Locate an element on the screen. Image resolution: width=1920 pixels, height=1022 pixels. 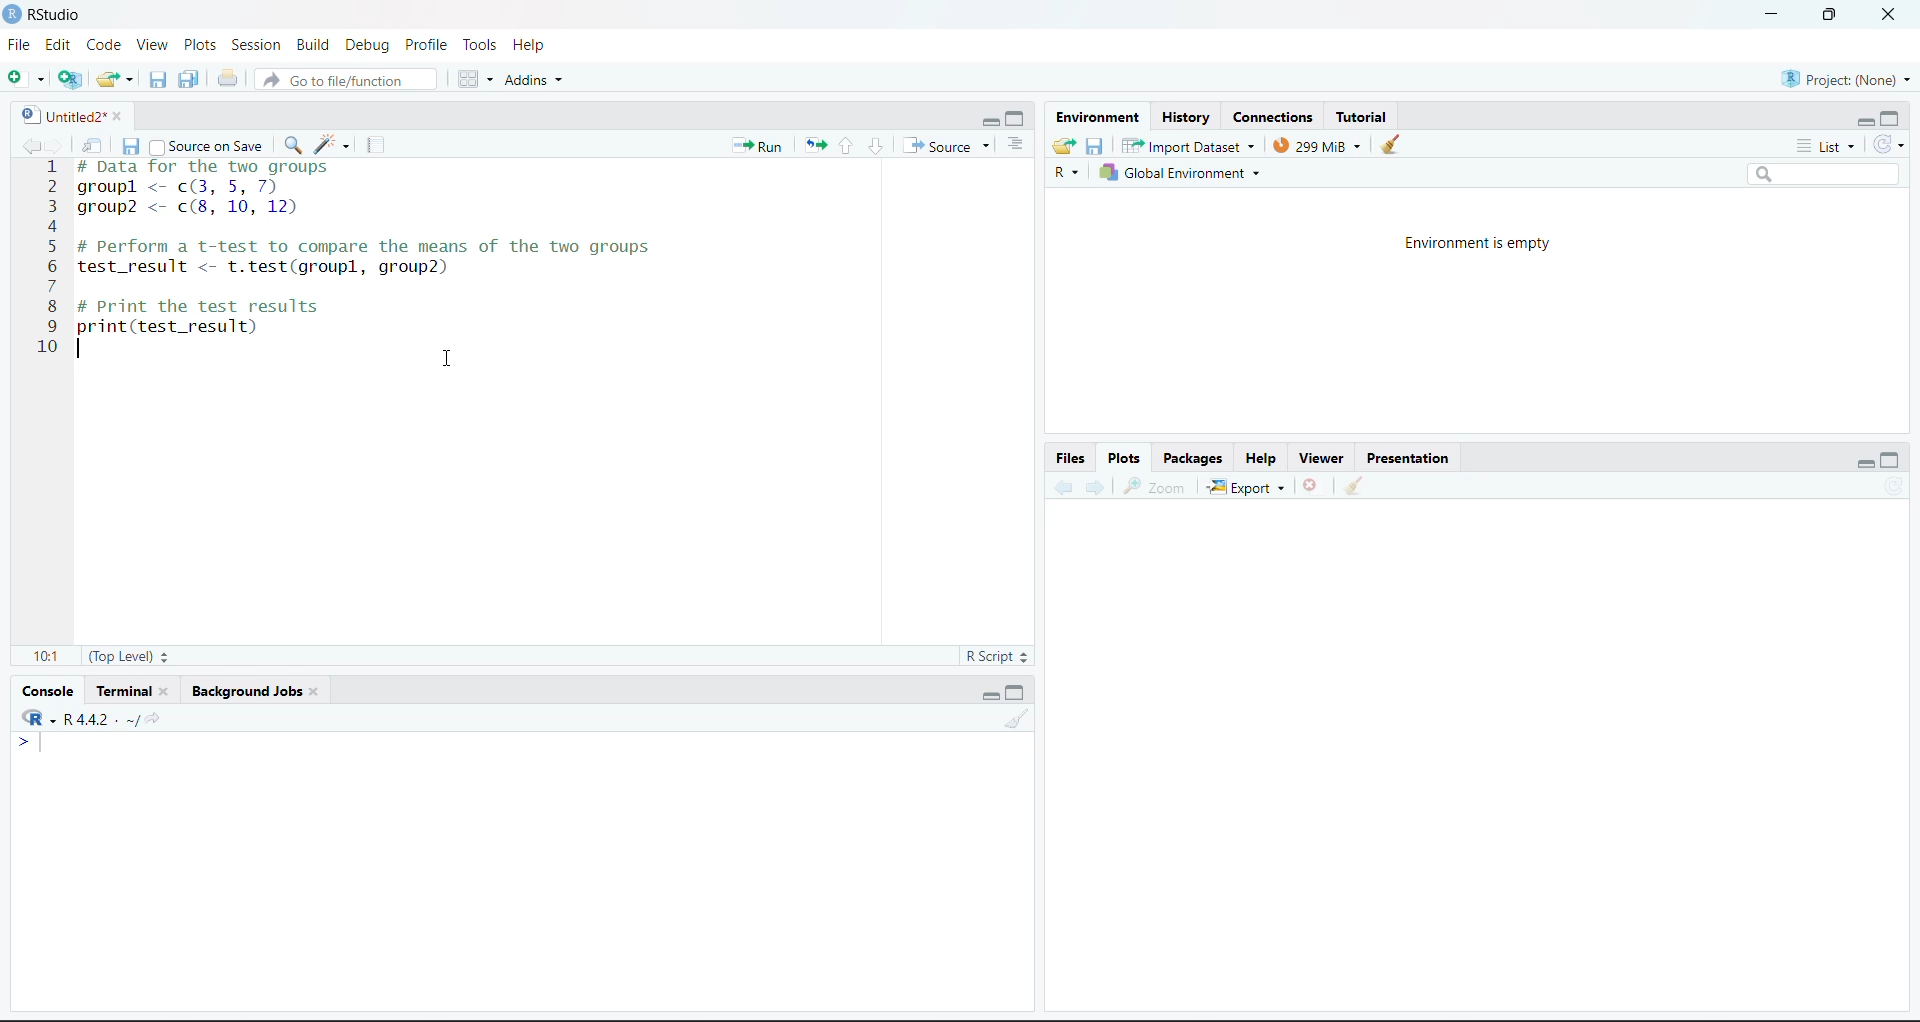
save current document is located at coordinates (158, 77).